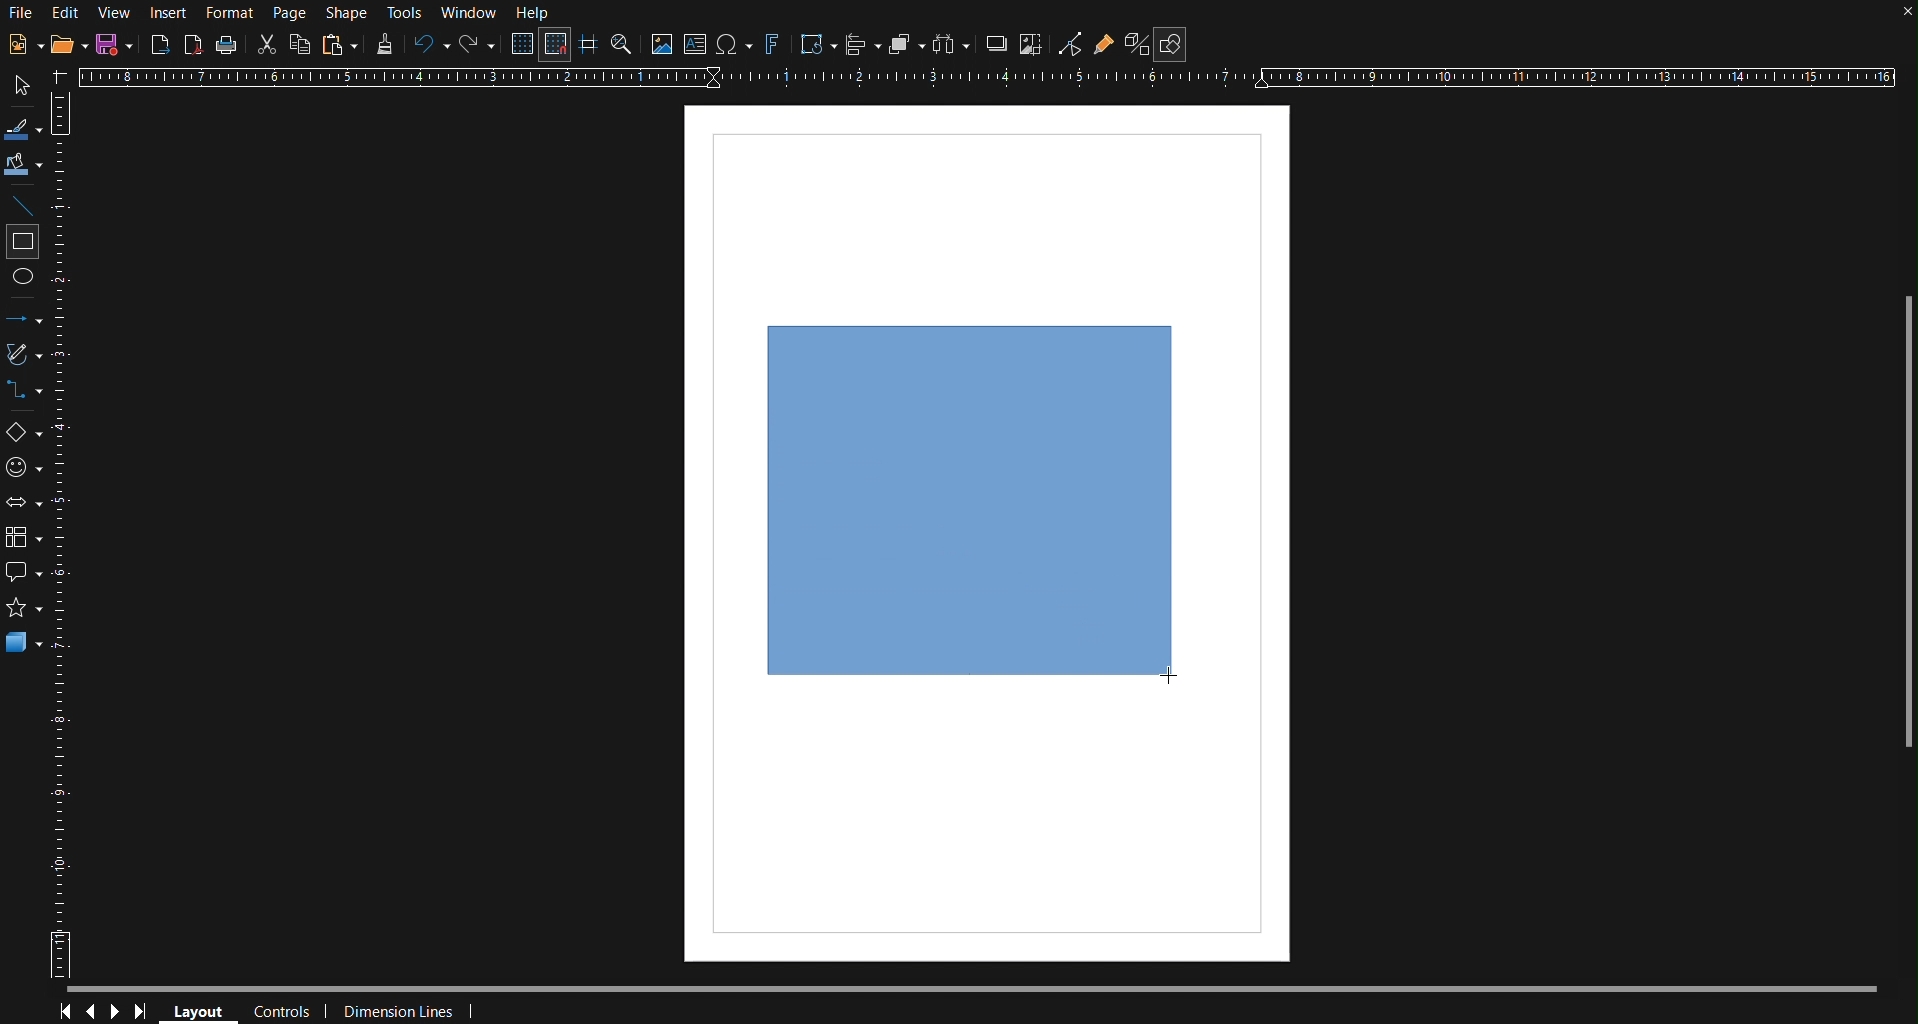  What do you see at coordinates (65, 14) in the screenshot?
I see `Edit` at bounding box center [65, 14].